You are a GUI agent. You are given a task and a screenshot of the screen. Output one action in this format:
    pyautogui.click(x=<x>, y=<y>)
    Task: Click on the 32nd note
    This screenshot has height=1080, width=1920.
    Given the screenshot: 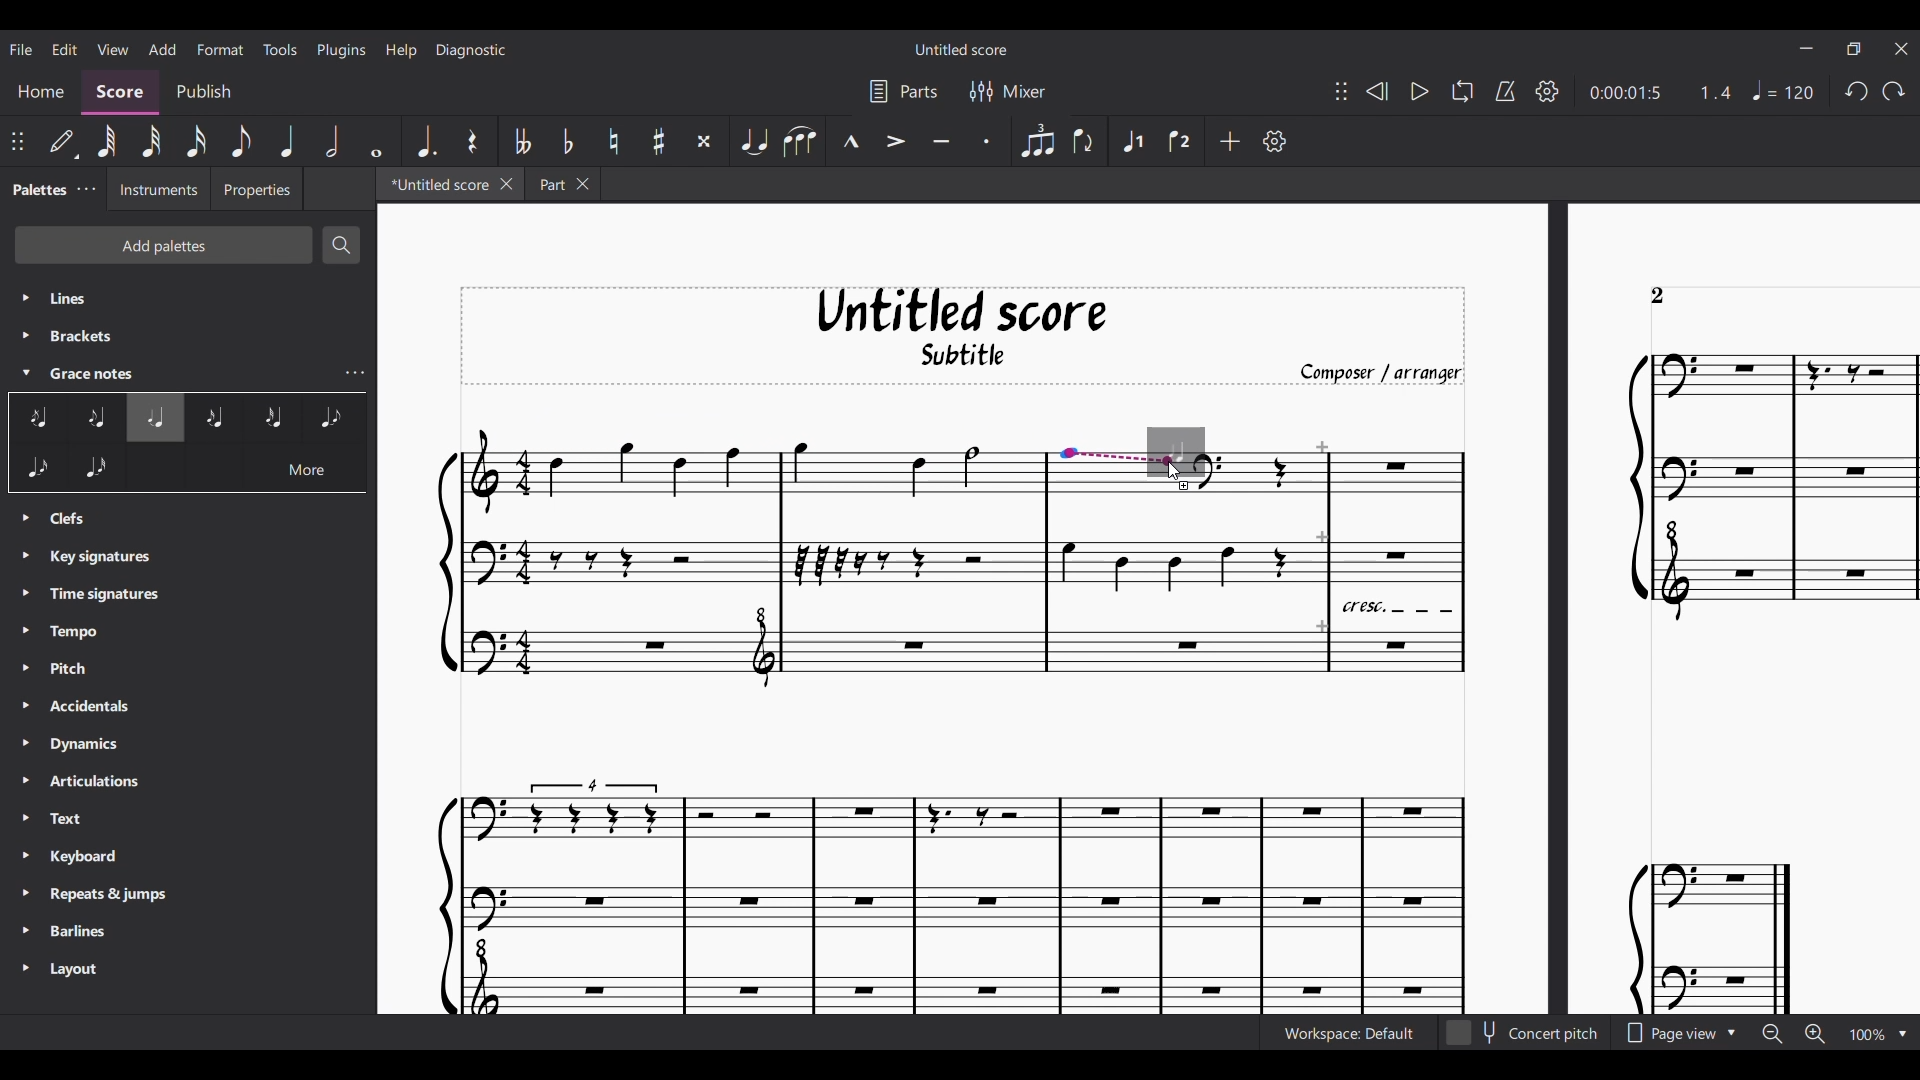 What is the action you would take?
    pyautogui.click(x=150, y=142)
    